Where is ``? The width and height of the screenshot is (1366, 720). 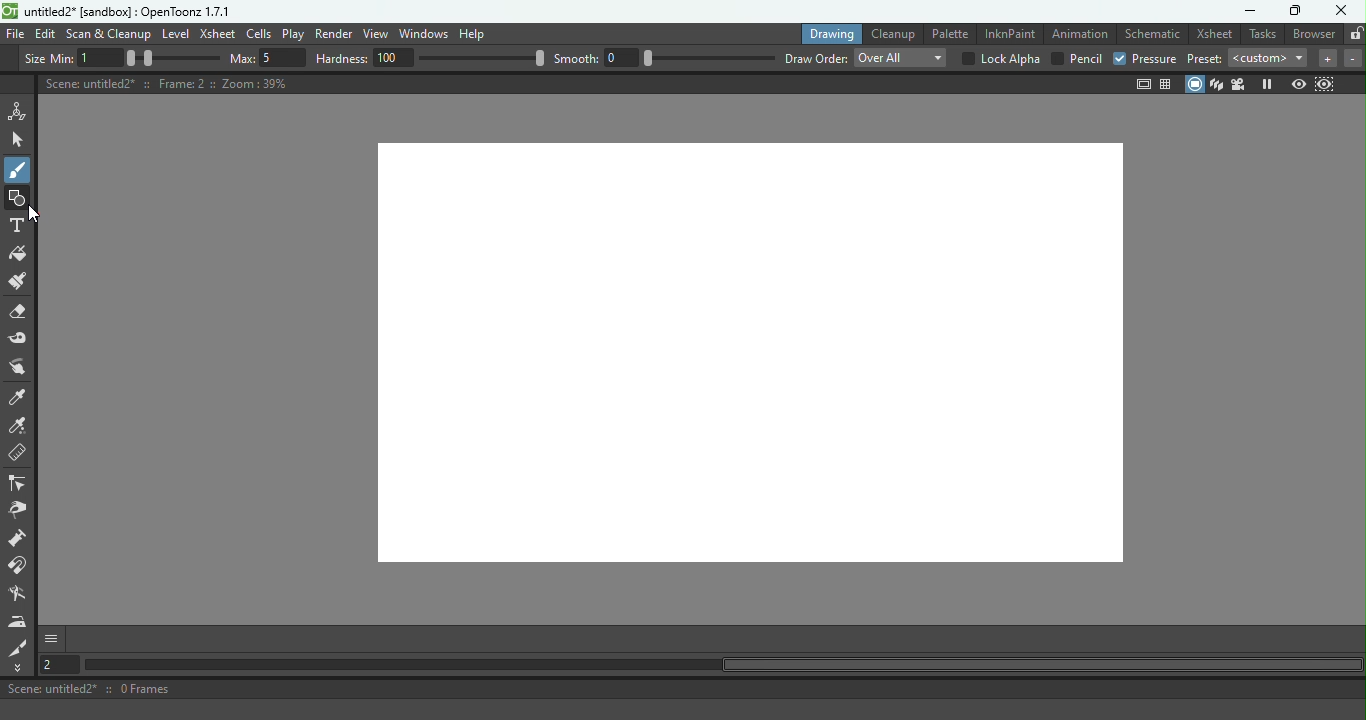
 is located at coordinates (18, 196).